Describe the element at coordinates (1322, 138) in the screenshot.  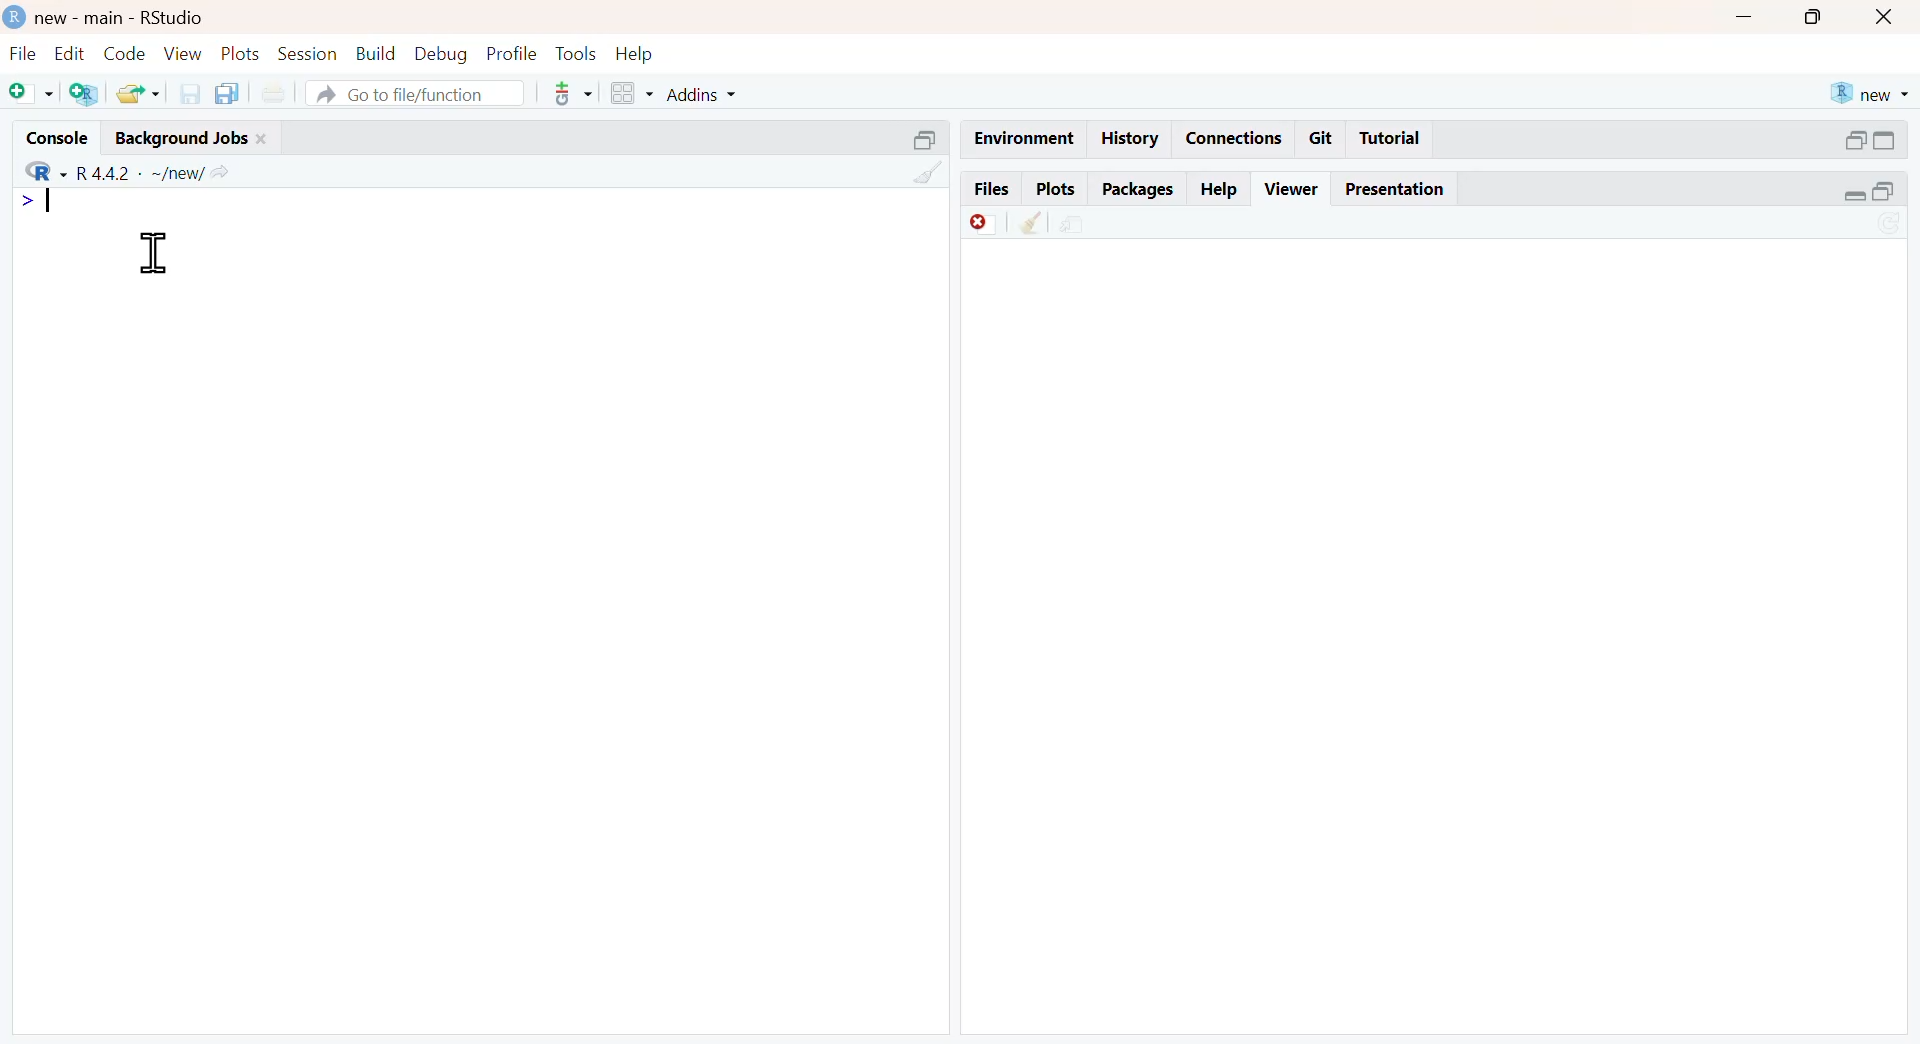
I see `git` at that location.